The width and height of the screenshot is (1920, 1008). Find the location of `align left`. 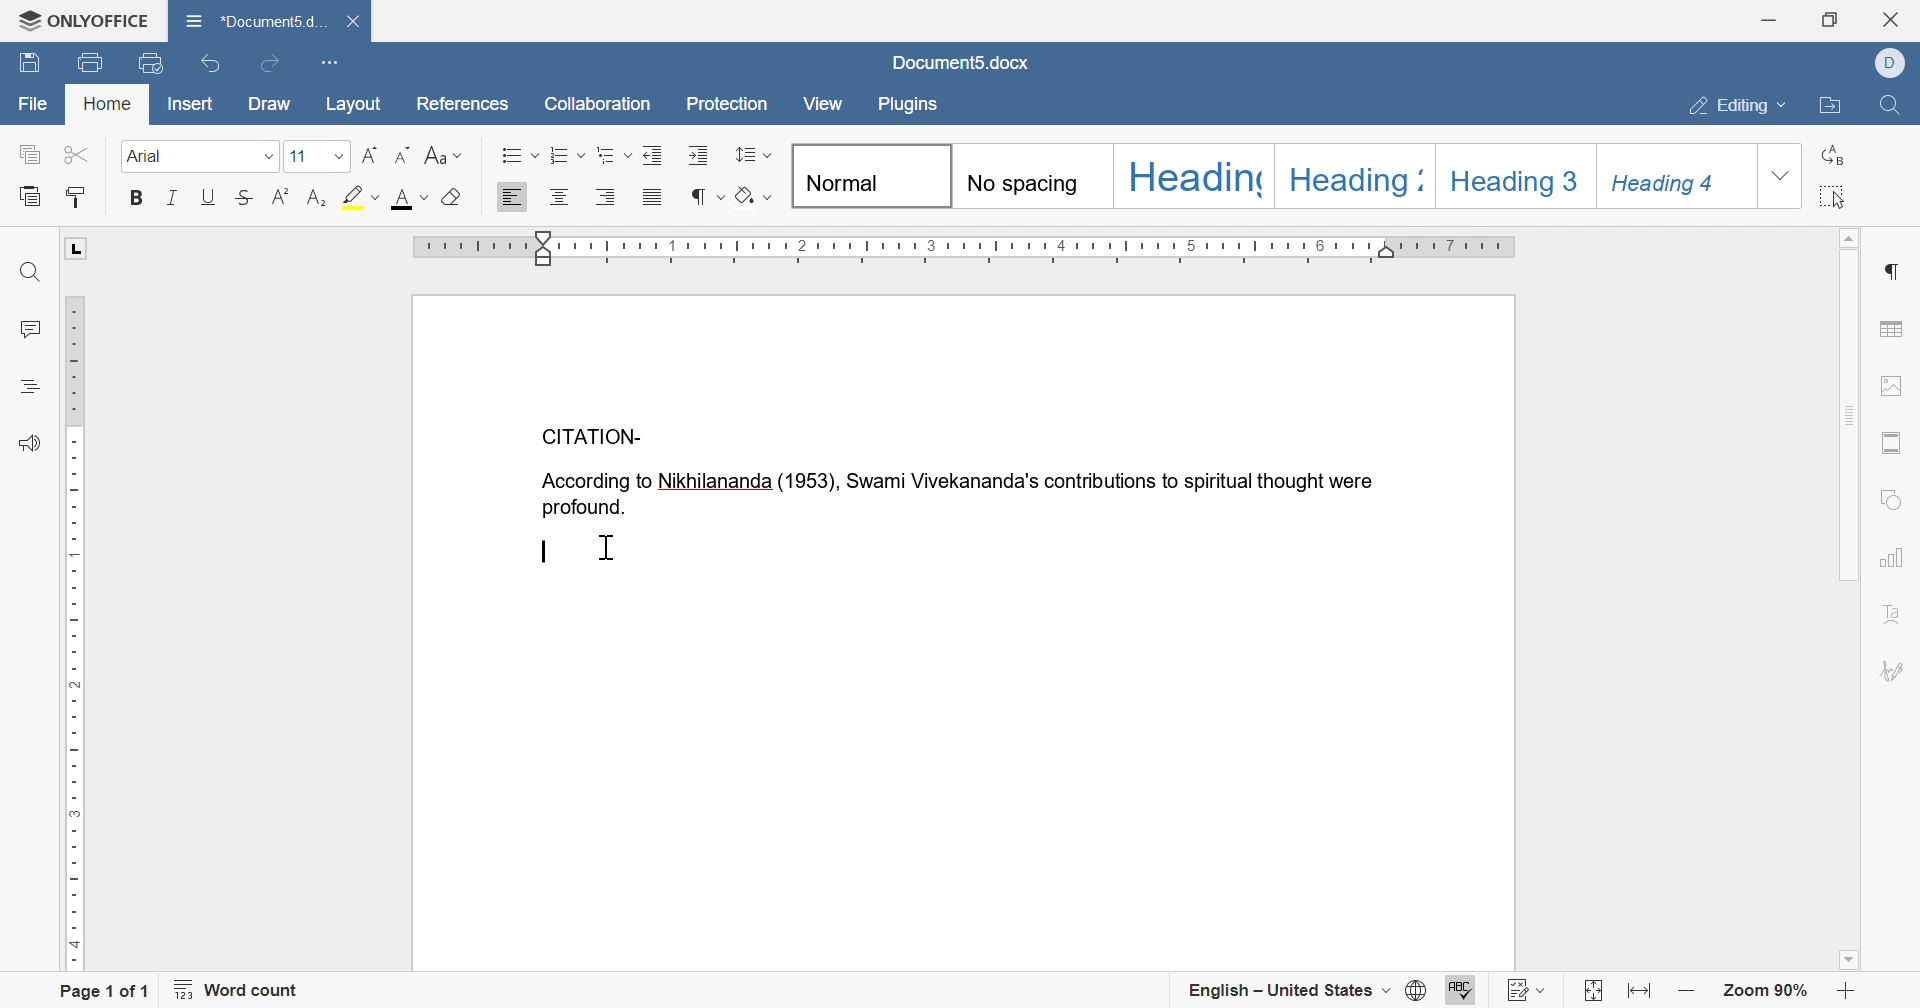

align left is located at coordinates (511, 198).